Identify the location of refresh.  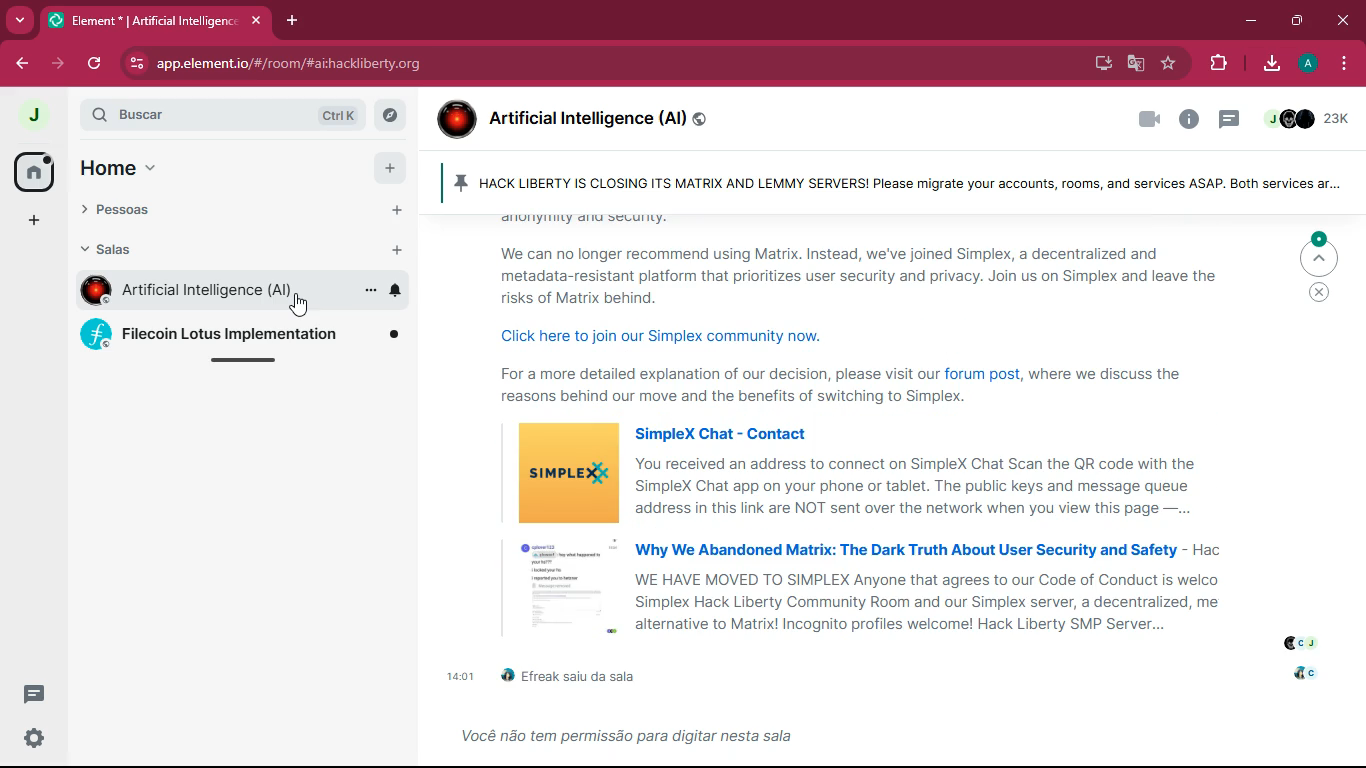
(97, 64).